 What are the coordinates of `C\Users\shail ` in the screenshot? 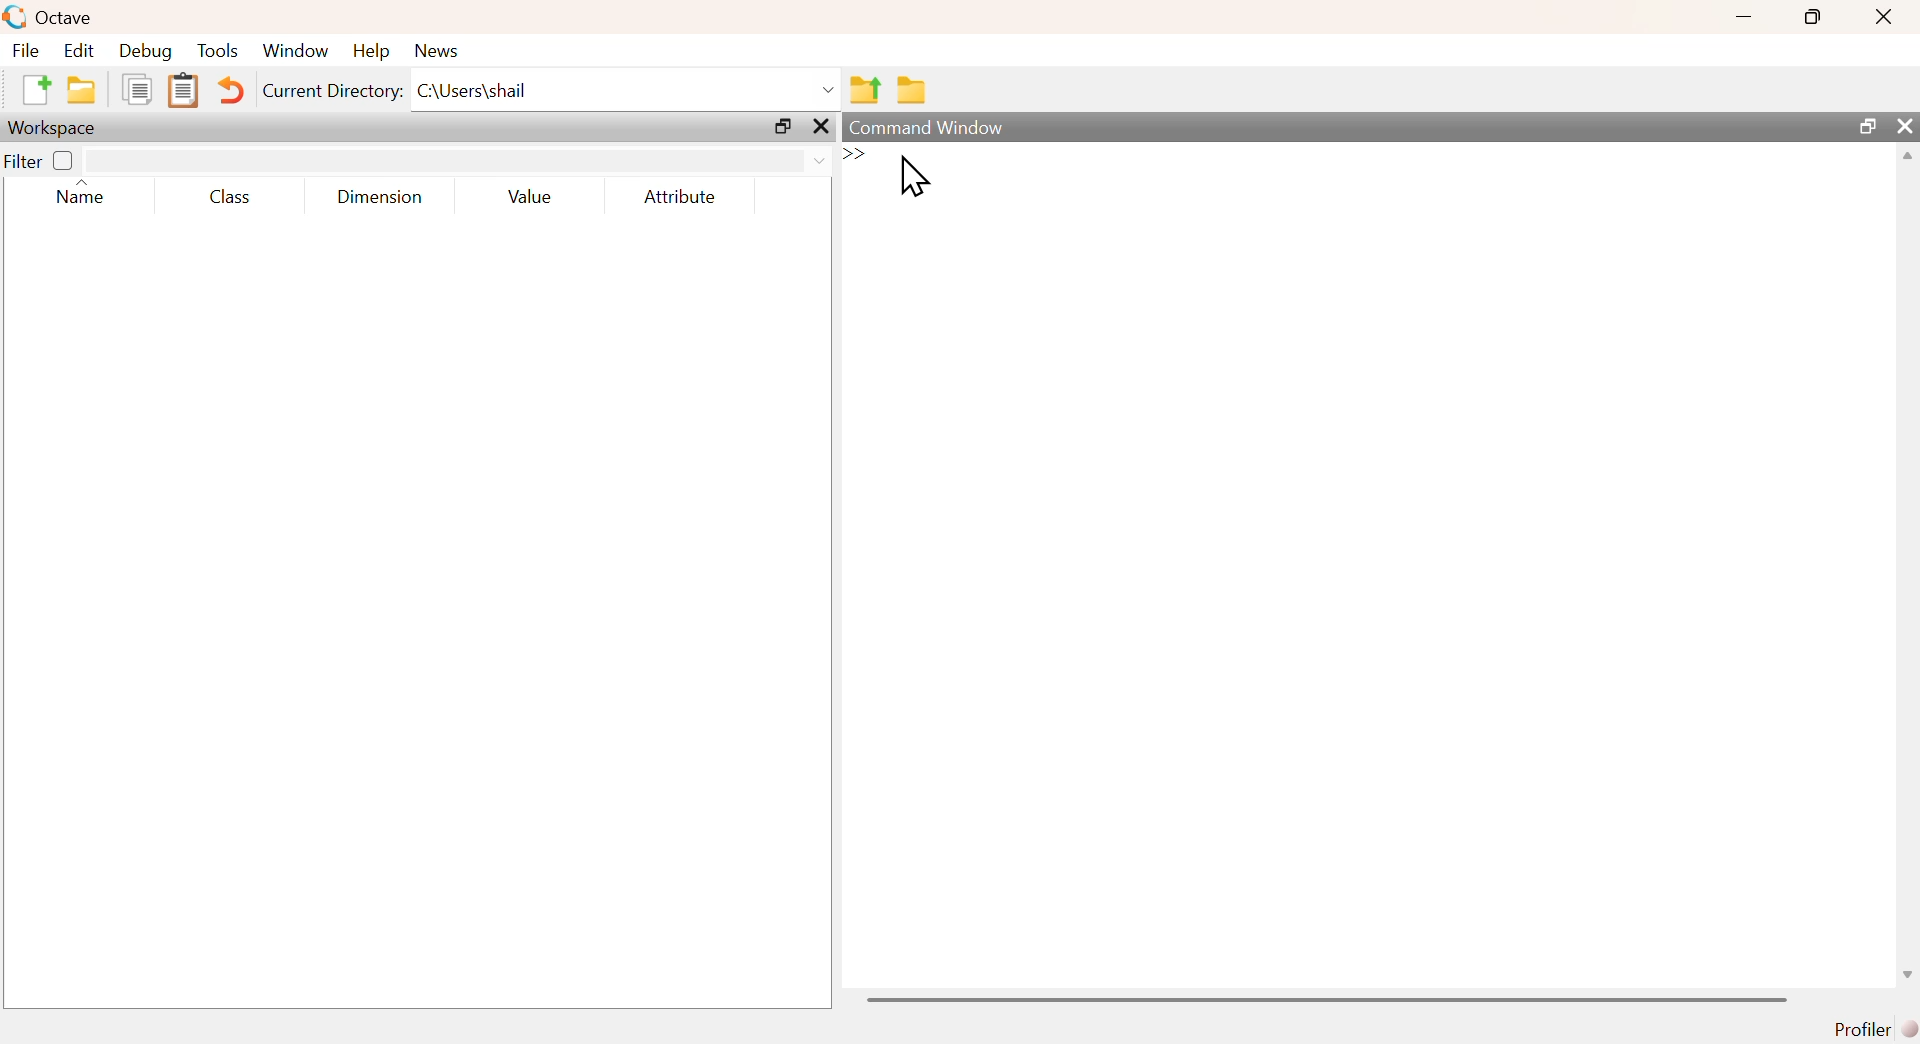 It's located at (627, 89).